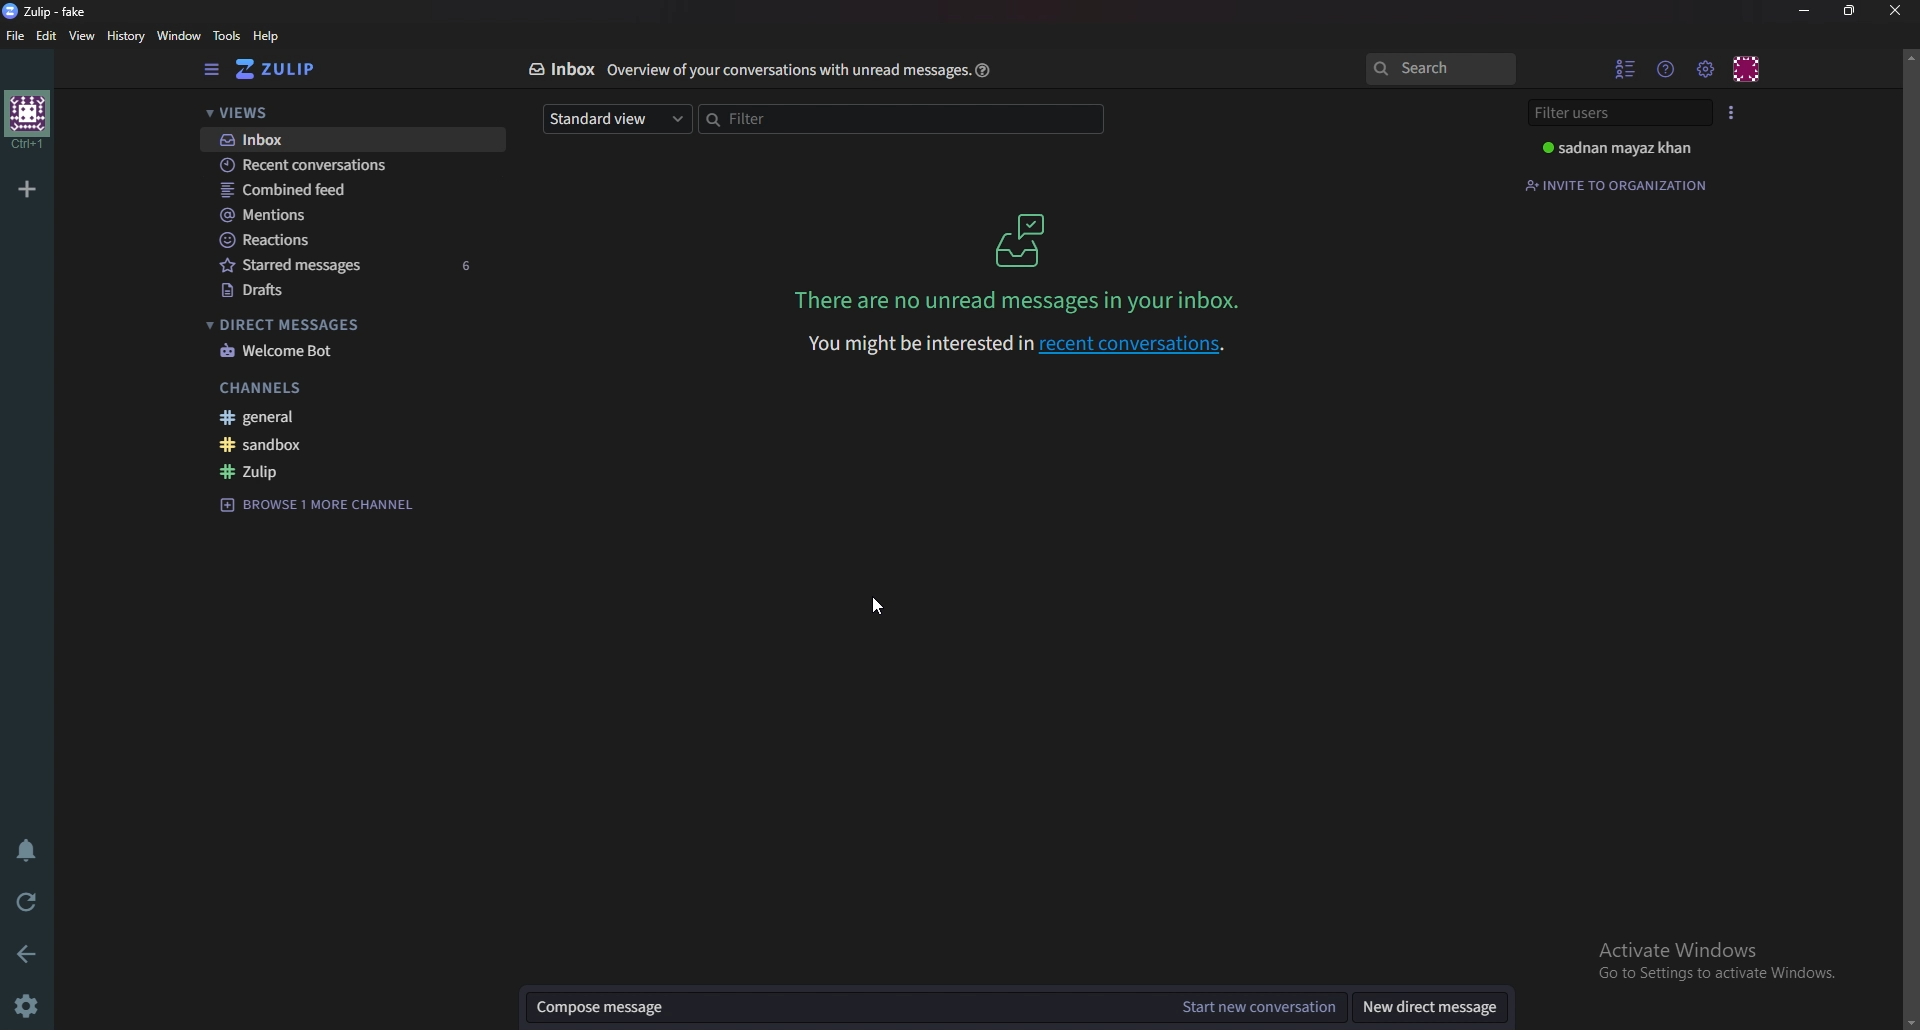 This screenshot has width=1920, height=1030. Describe the element at coordinates (1849, 12) in the screenshot. I see `Resize` at that location.